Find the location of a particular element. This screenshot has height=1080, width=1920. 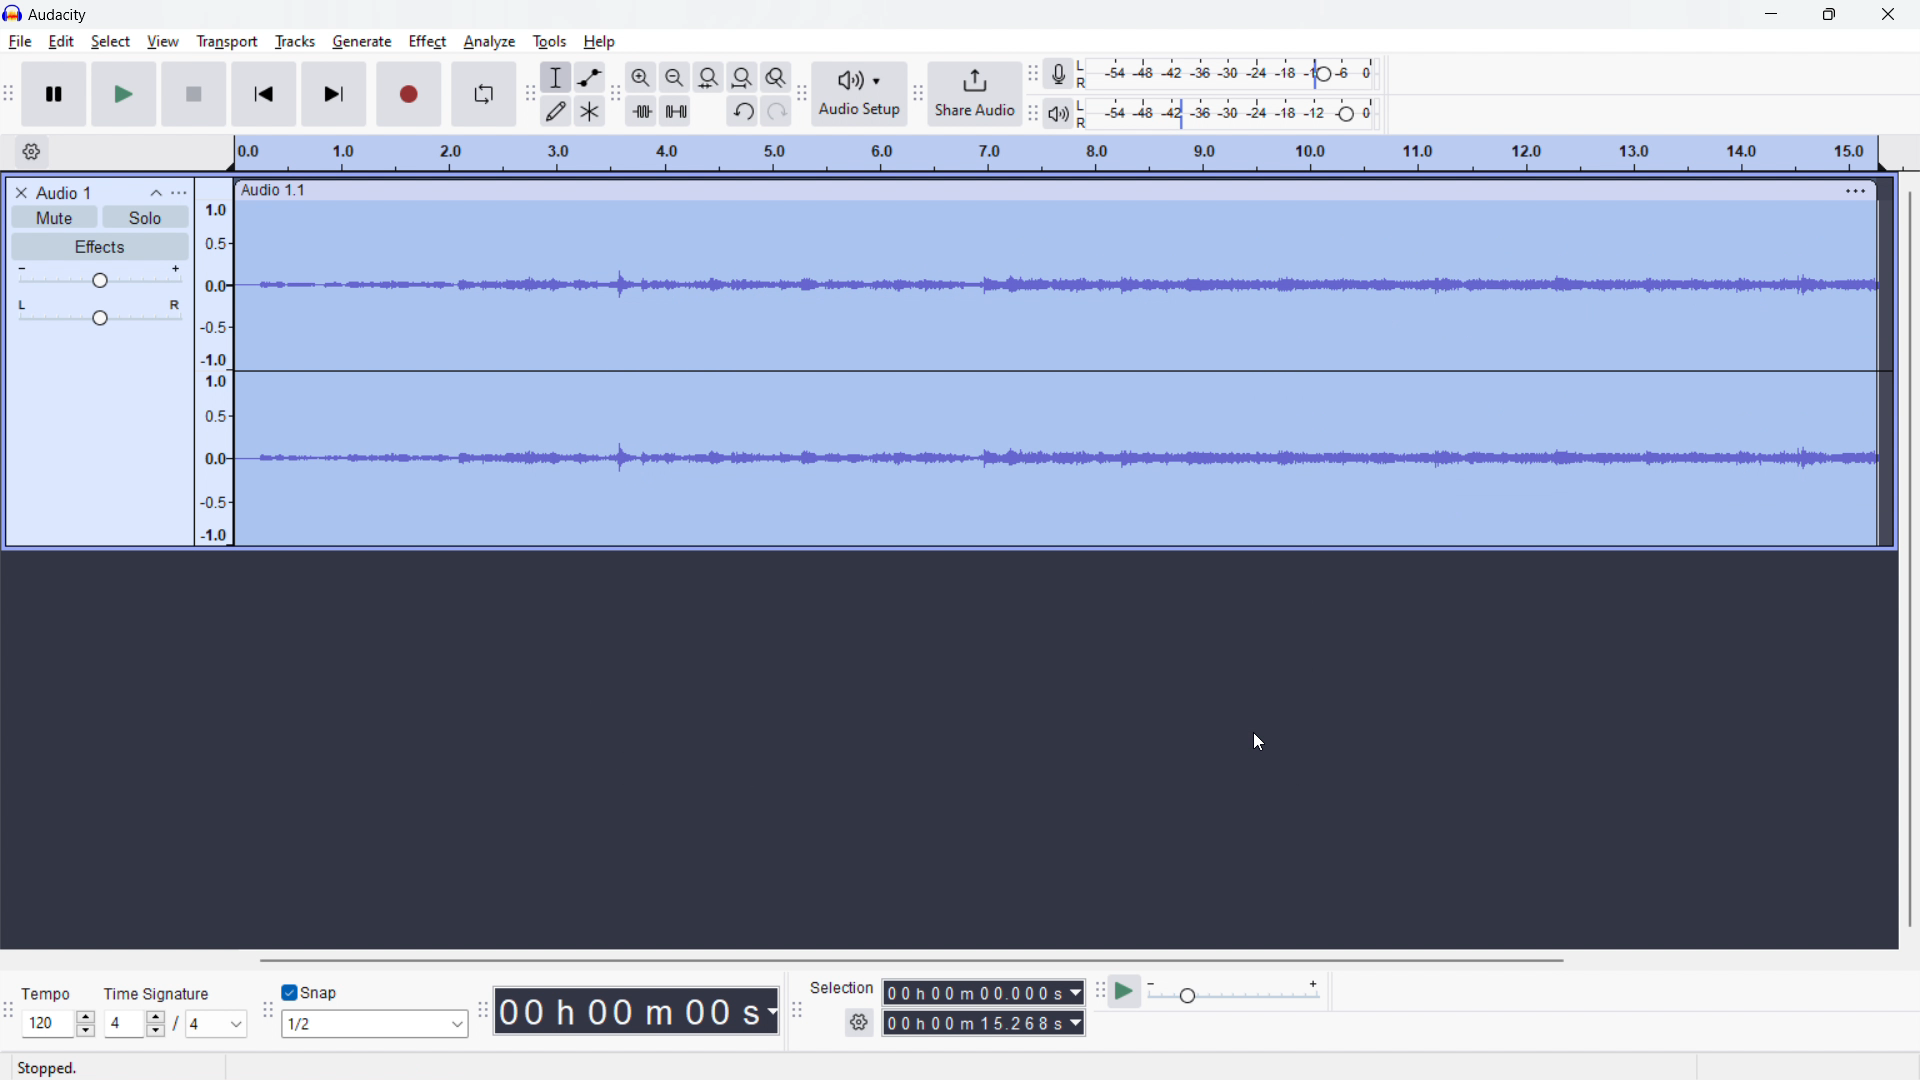

00h00m15.268s (end time) is located at coordinates (984, 1023).